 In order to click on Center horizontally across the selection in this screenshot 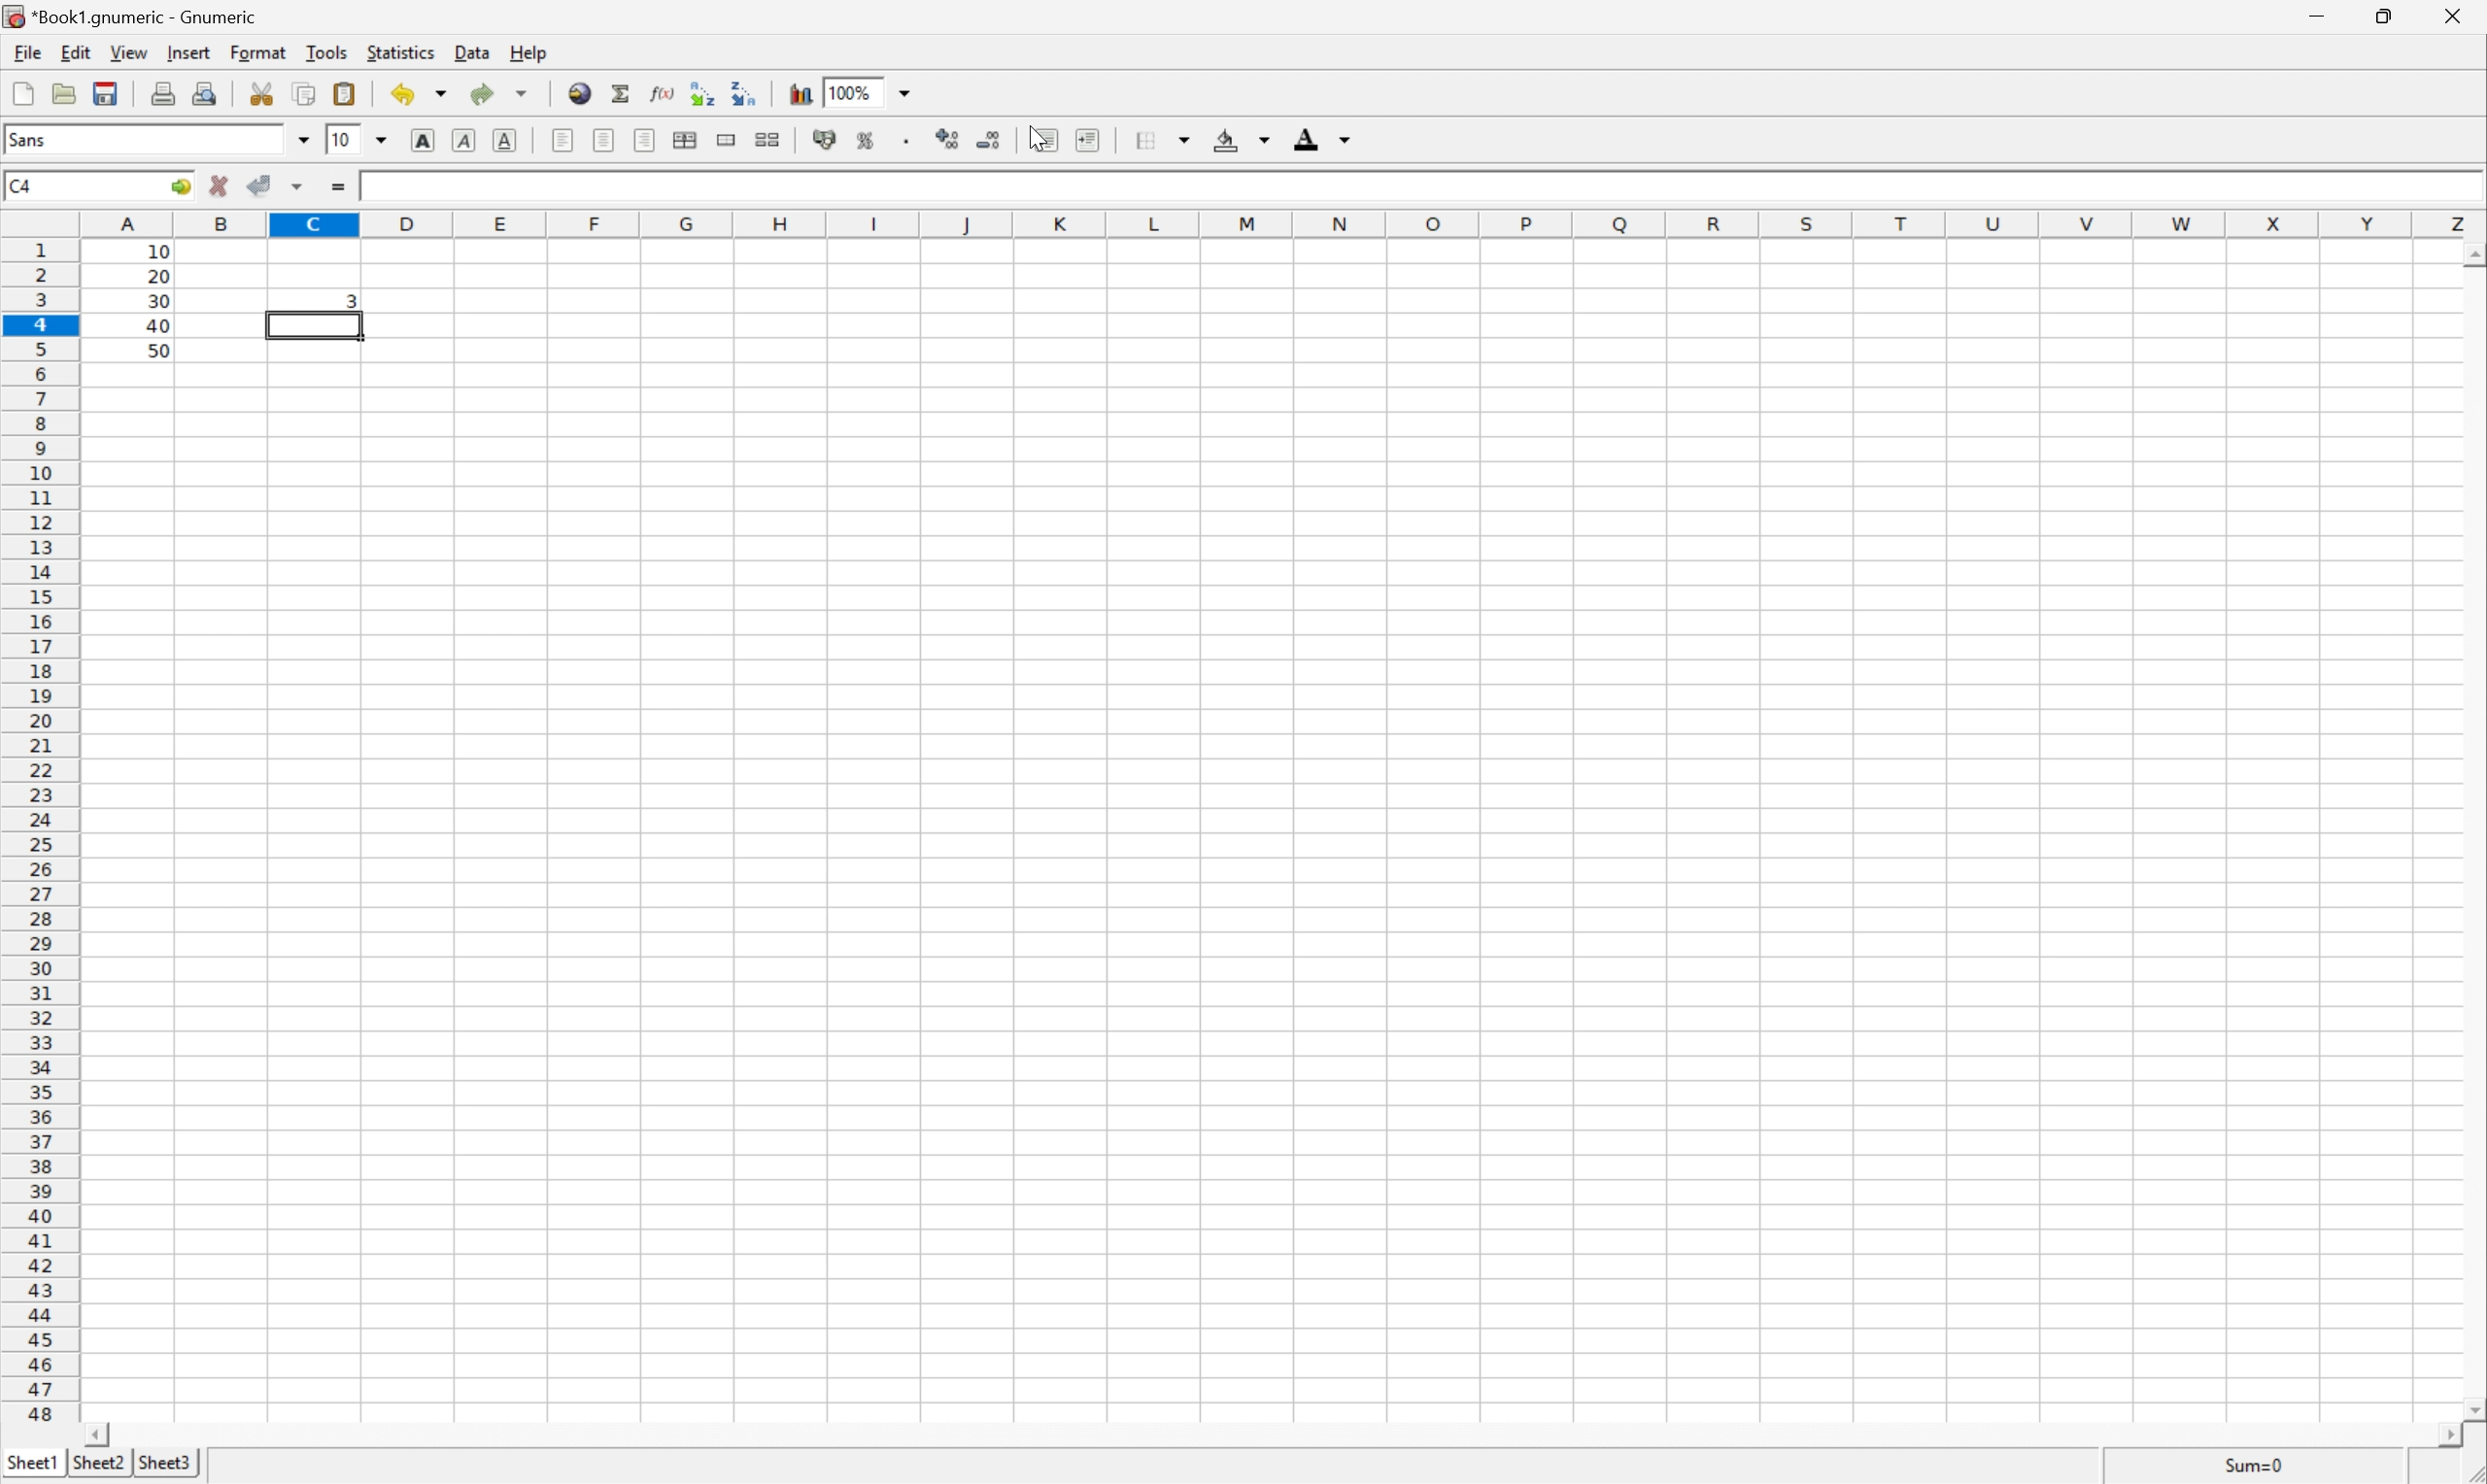, I will do `click(686, 140)`.